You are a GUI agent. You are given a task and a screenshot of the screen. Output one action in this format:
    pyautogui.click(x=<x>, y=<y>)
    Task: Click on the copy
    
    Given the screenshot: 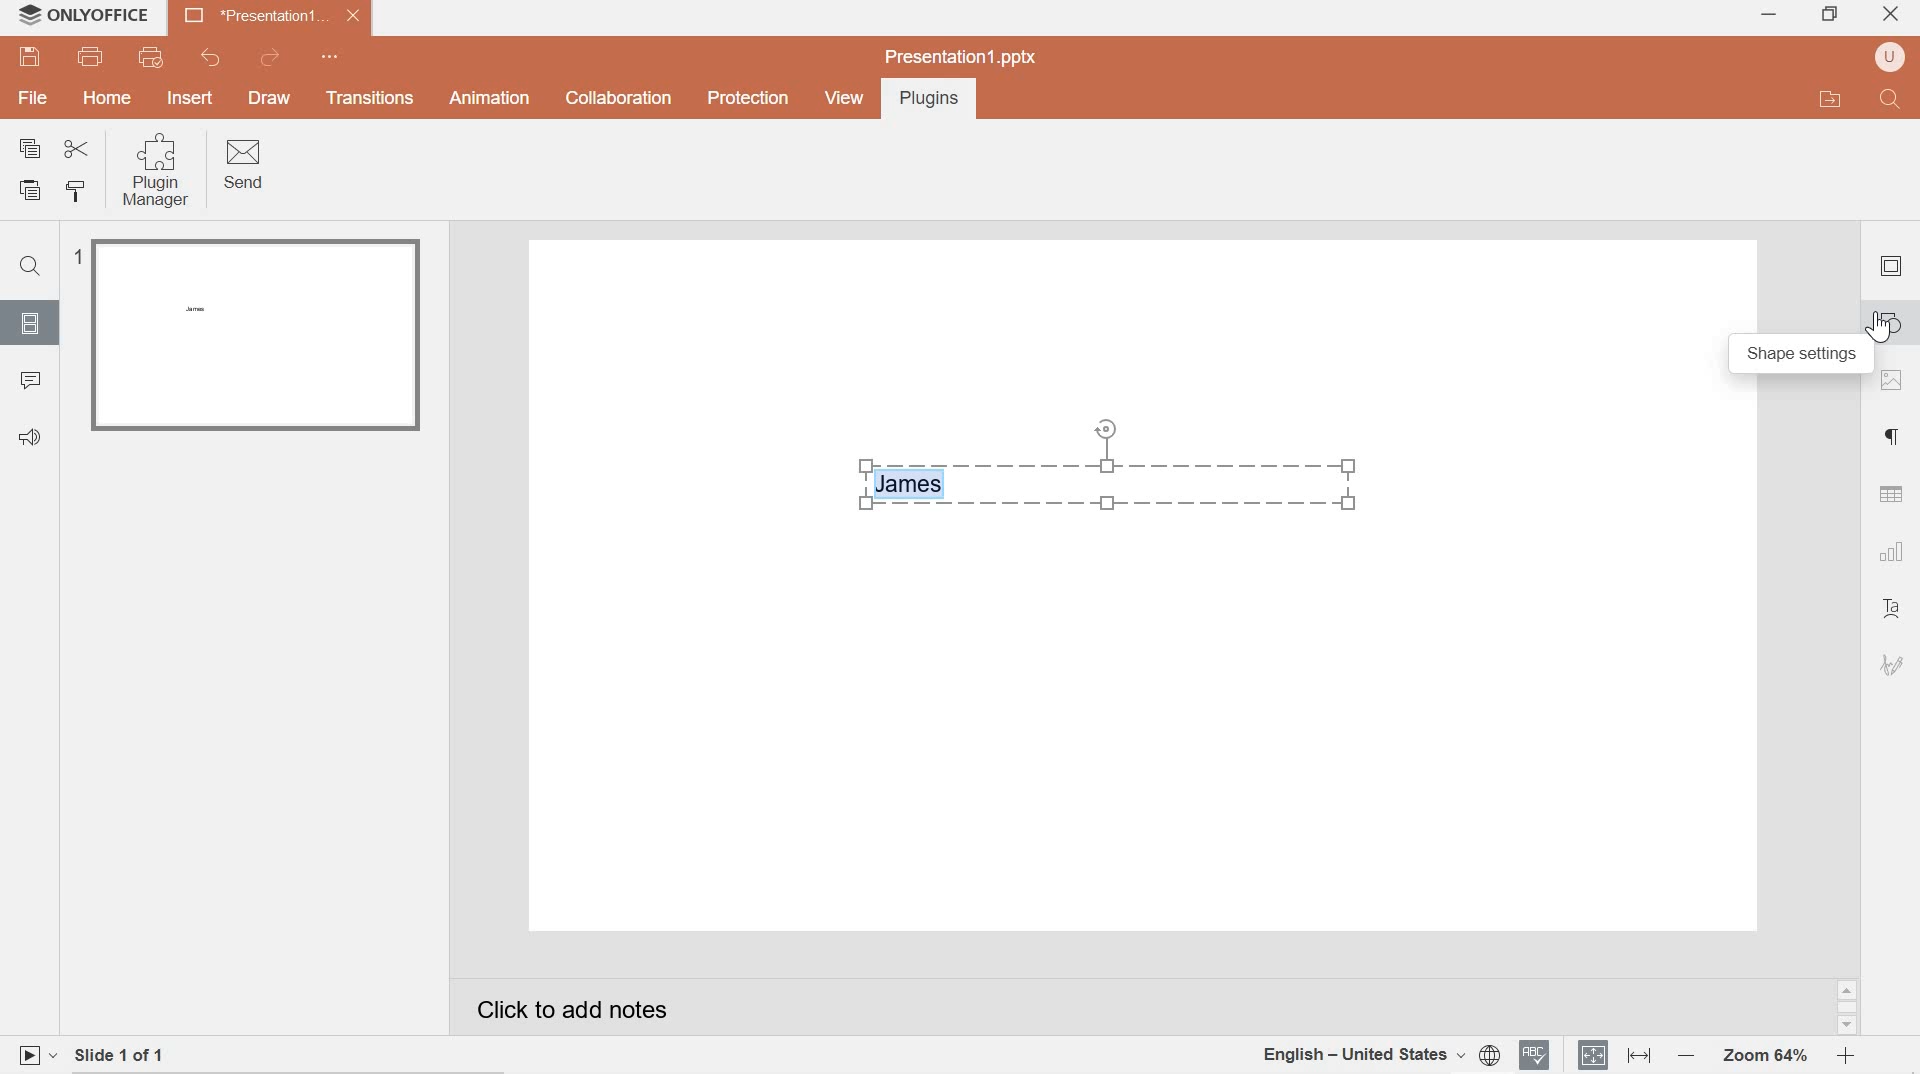 What is the action you would take?
    pyautogui.click(x=30, y=148)
    